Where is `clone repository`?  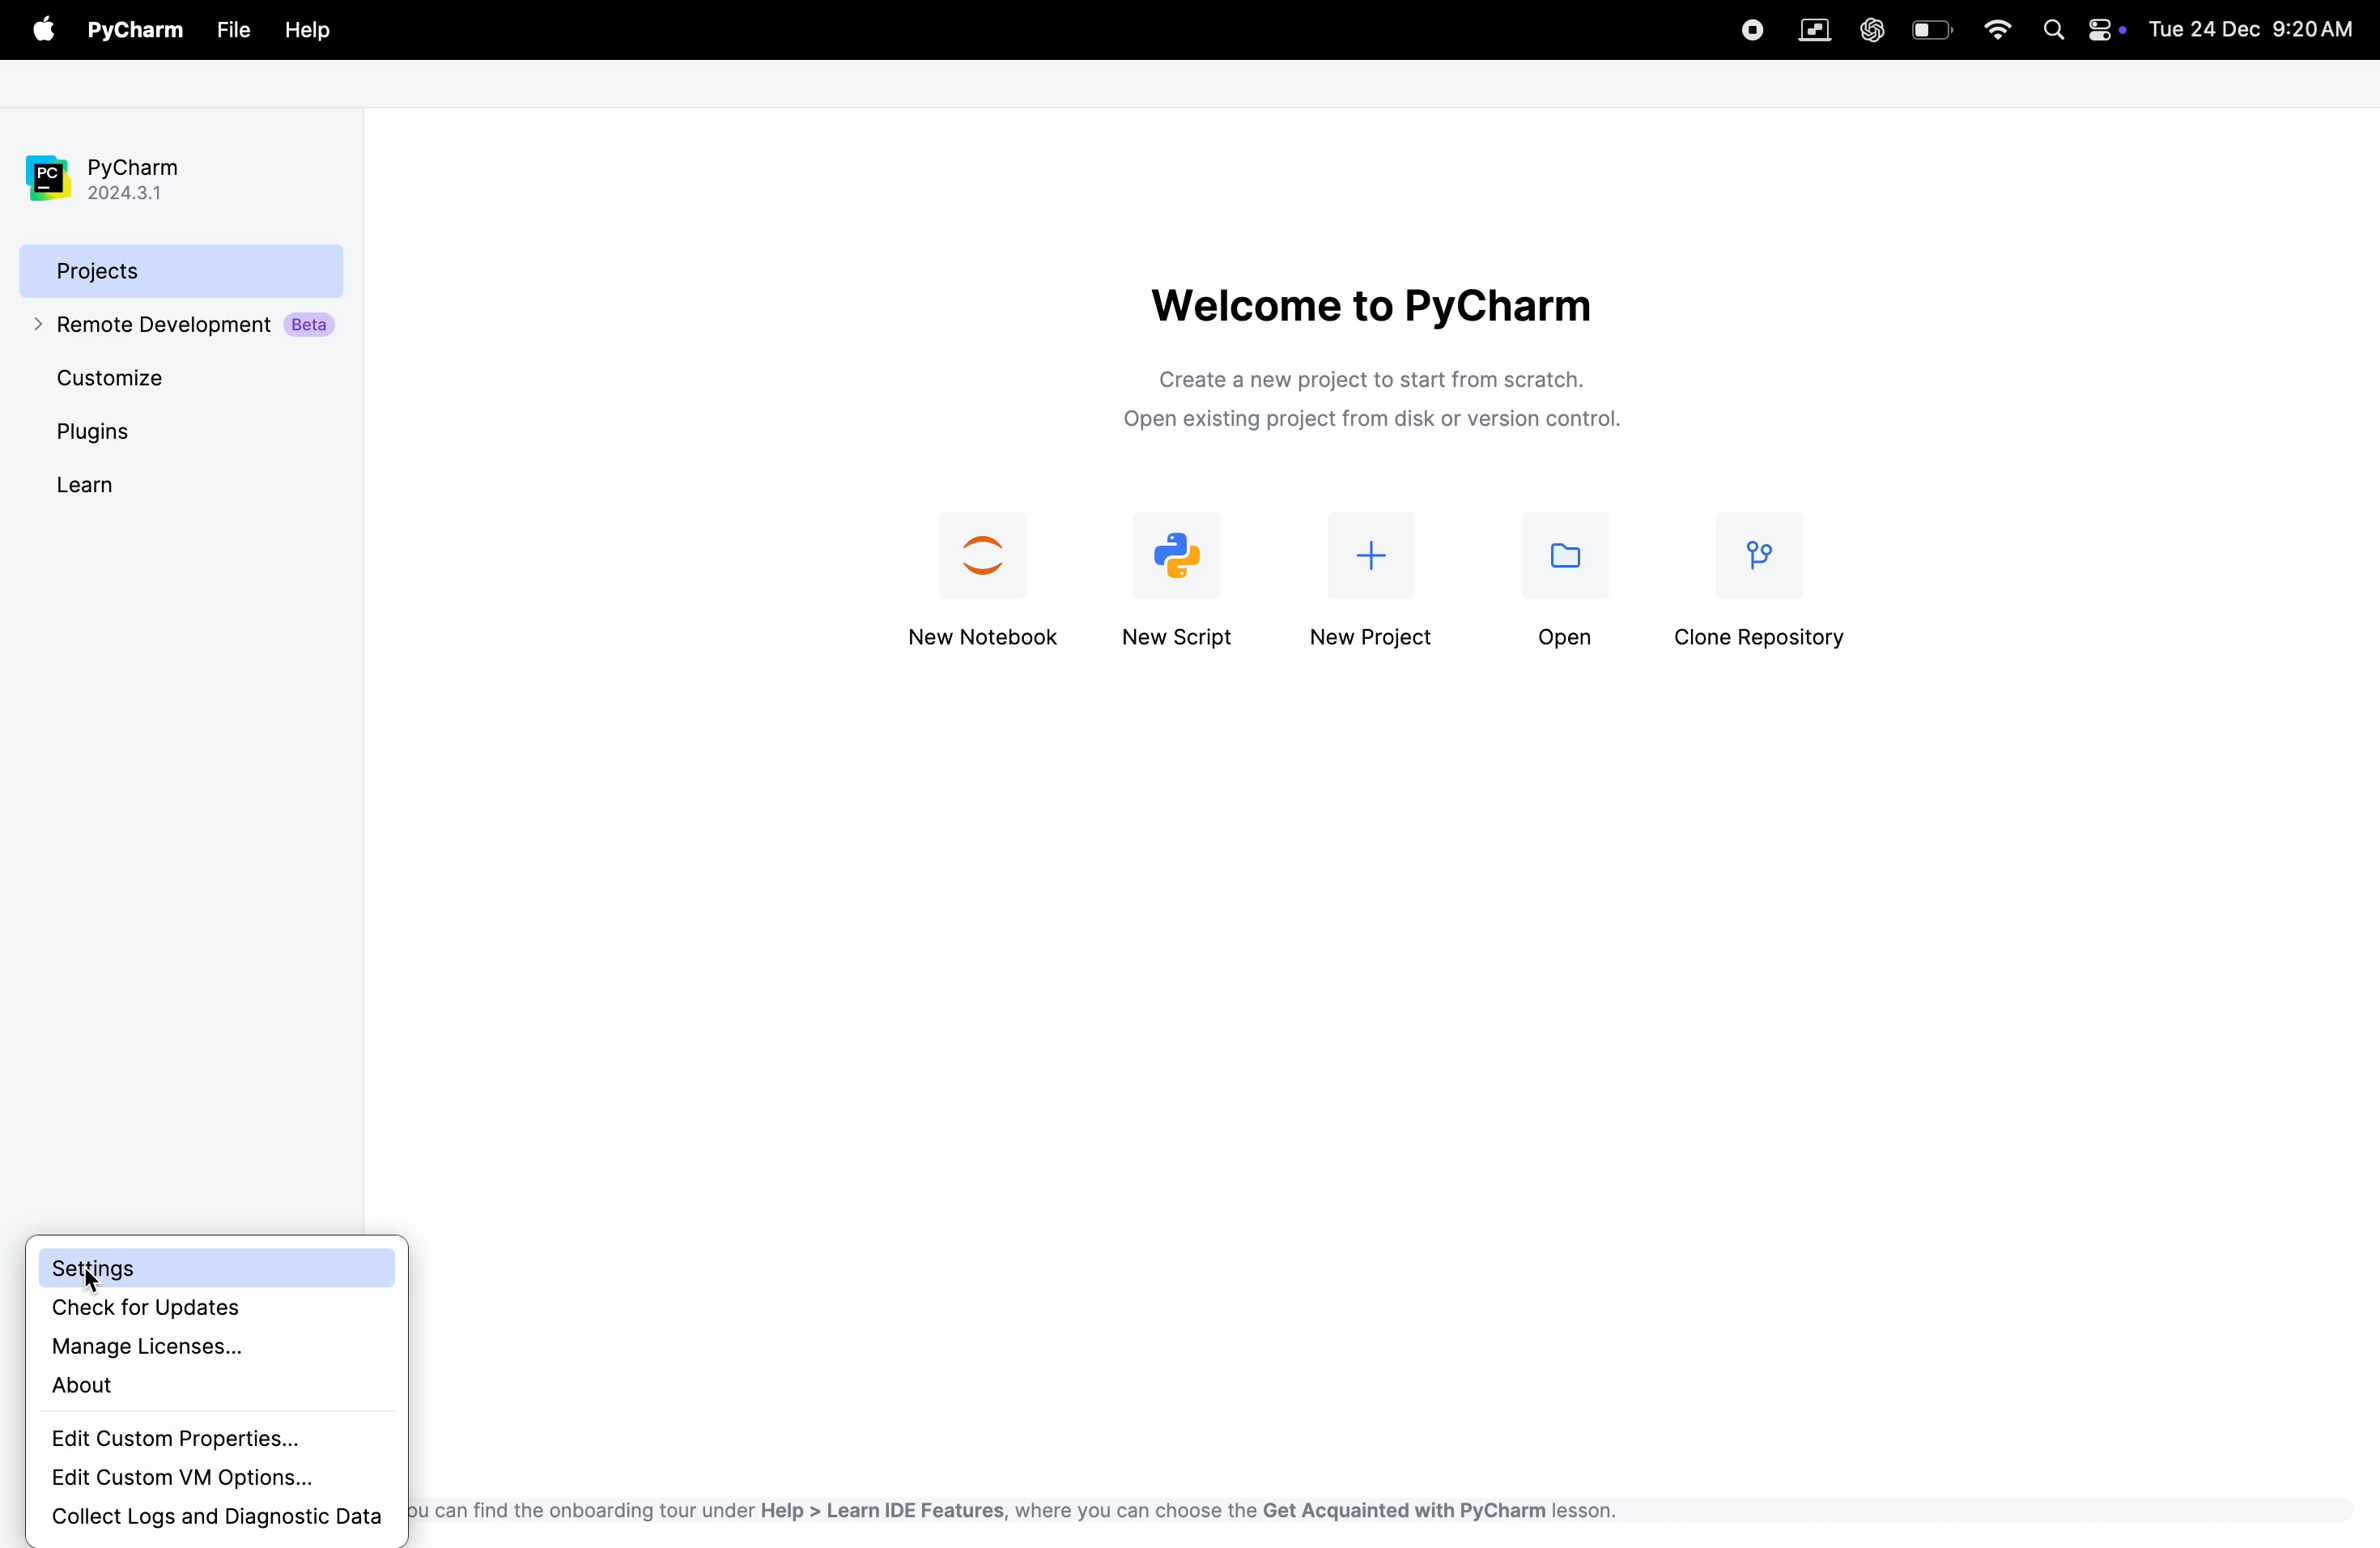
clone repository is located at coordinates (1765, 588).